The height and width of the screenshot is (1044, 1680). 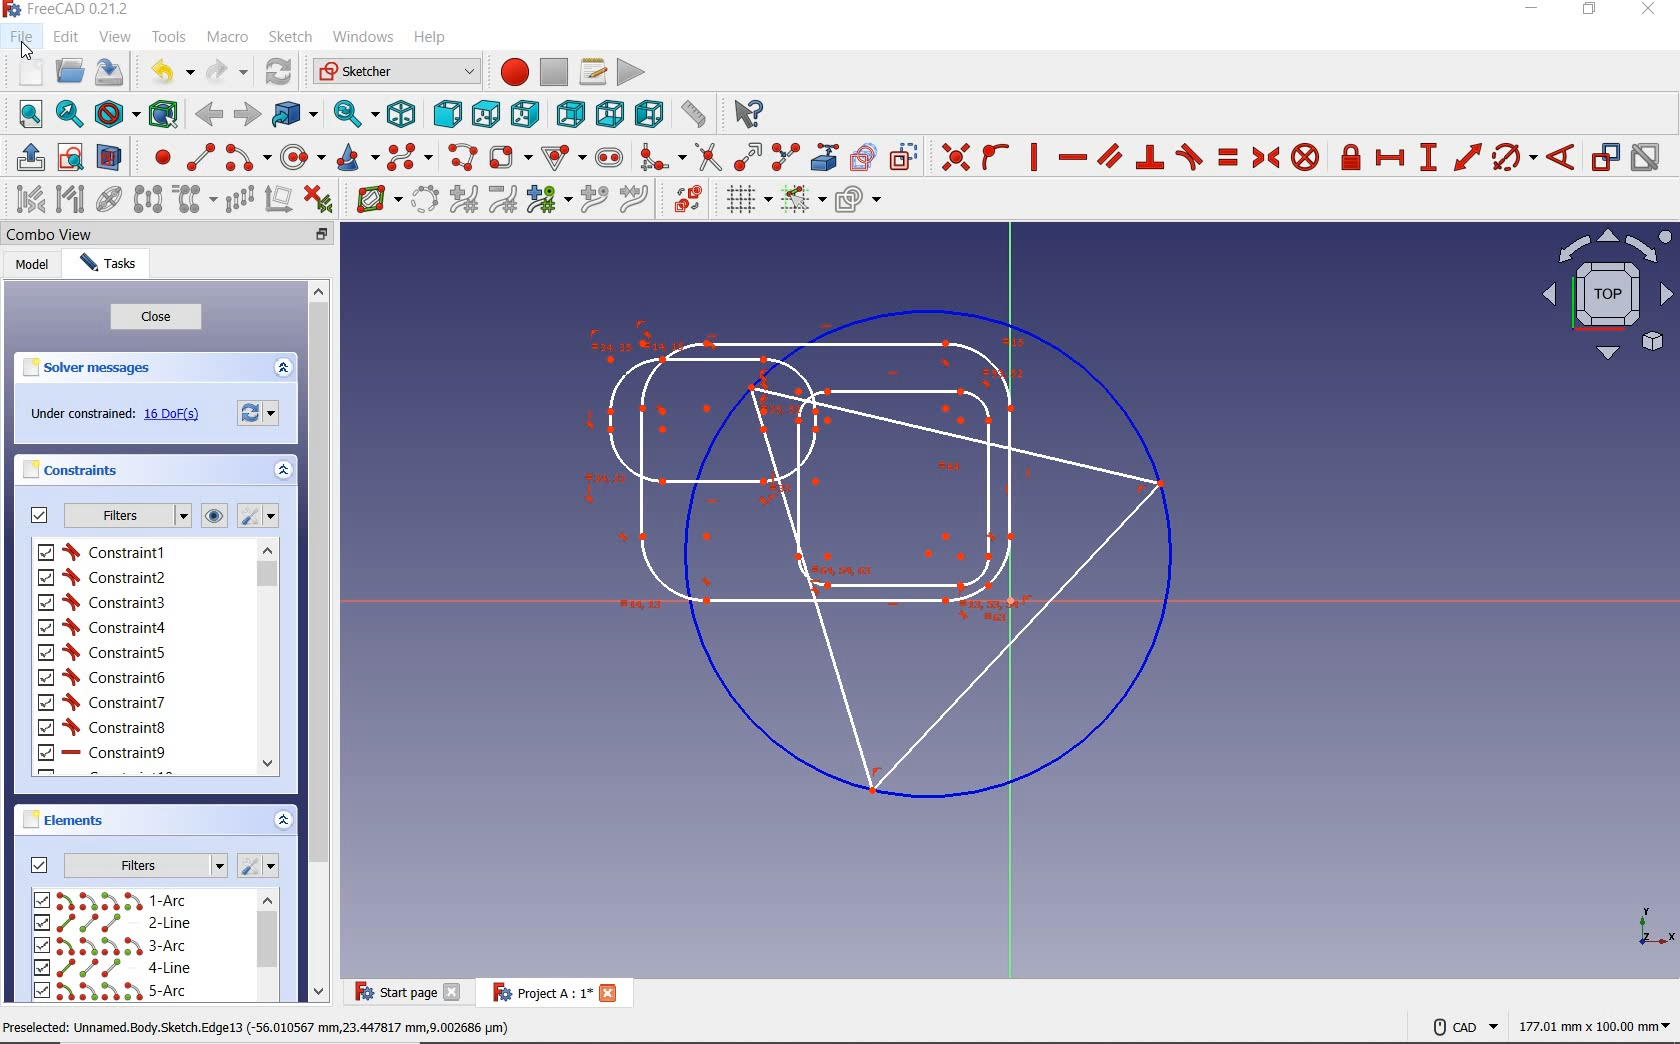 What do you see at coordinates (536, 992) in the screenshot?
I see `project A:1*` at bounding box center [536, 992].